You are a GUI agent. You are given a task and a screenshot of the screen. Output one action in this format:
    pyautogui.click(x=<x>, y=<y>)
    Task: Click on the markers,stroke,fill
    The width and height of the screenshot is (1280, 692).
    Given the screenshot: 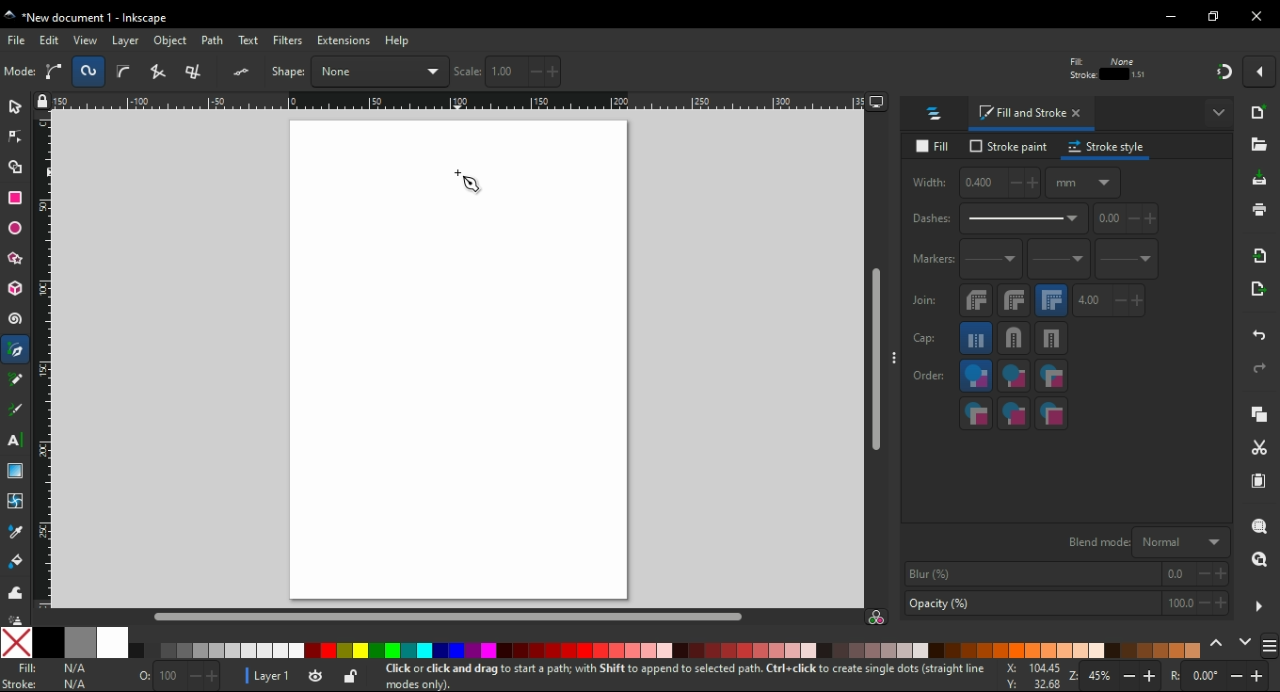 What is the action you would take?
    pyautogui.click(x=1052, y=414)
    